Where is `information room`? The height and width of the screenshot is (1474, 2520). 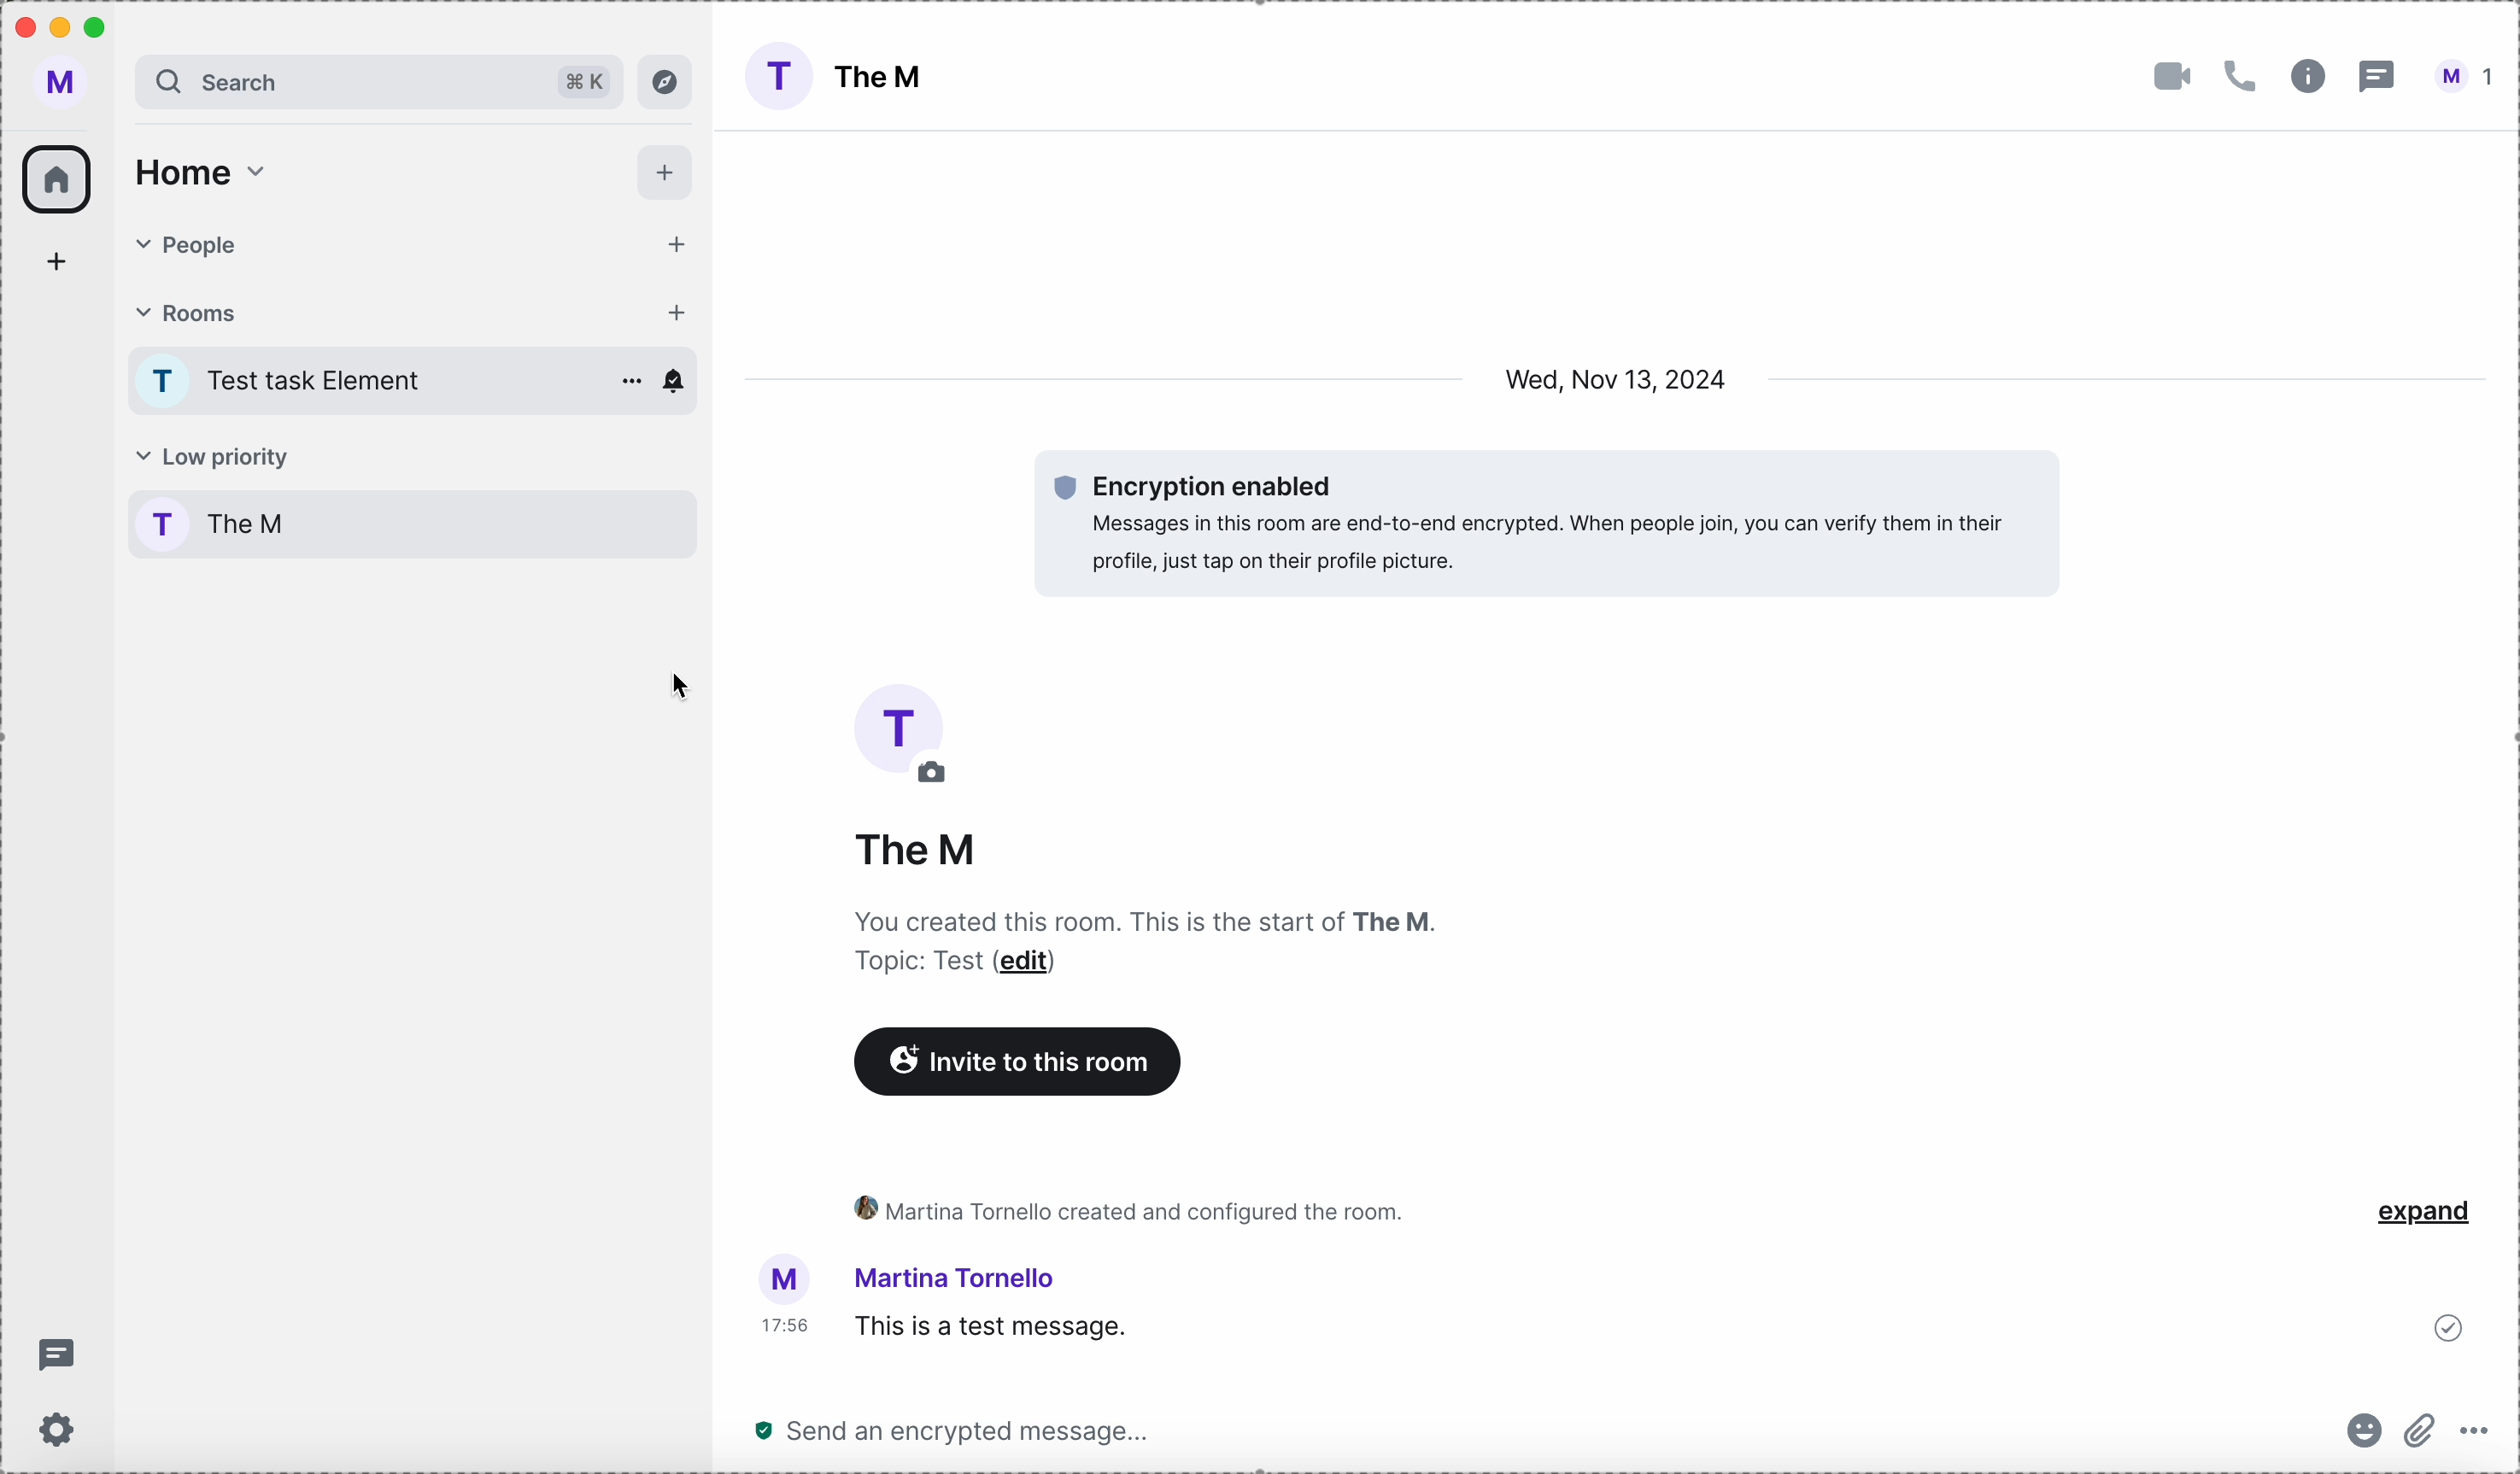
information room is located at coordinates (2309, 77).